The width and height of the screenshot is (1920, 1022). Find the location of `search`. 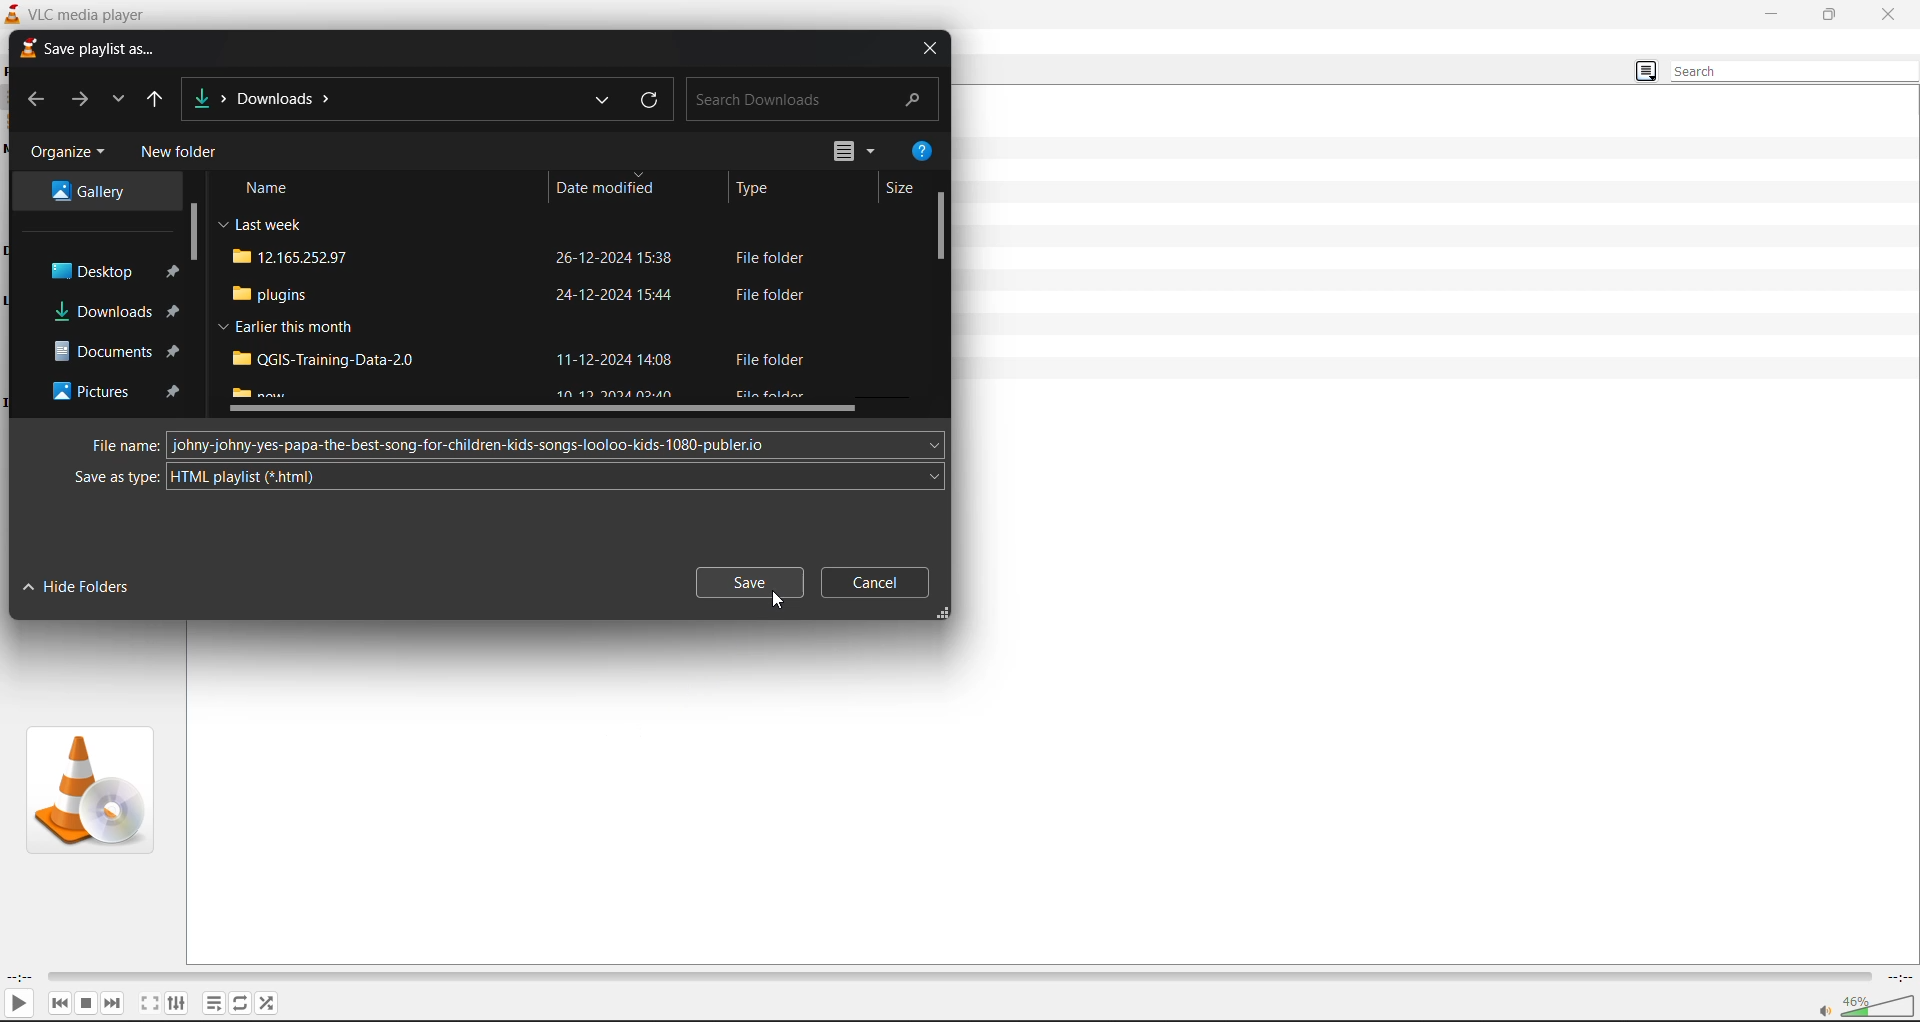

search is located at coordinates (811, 96).